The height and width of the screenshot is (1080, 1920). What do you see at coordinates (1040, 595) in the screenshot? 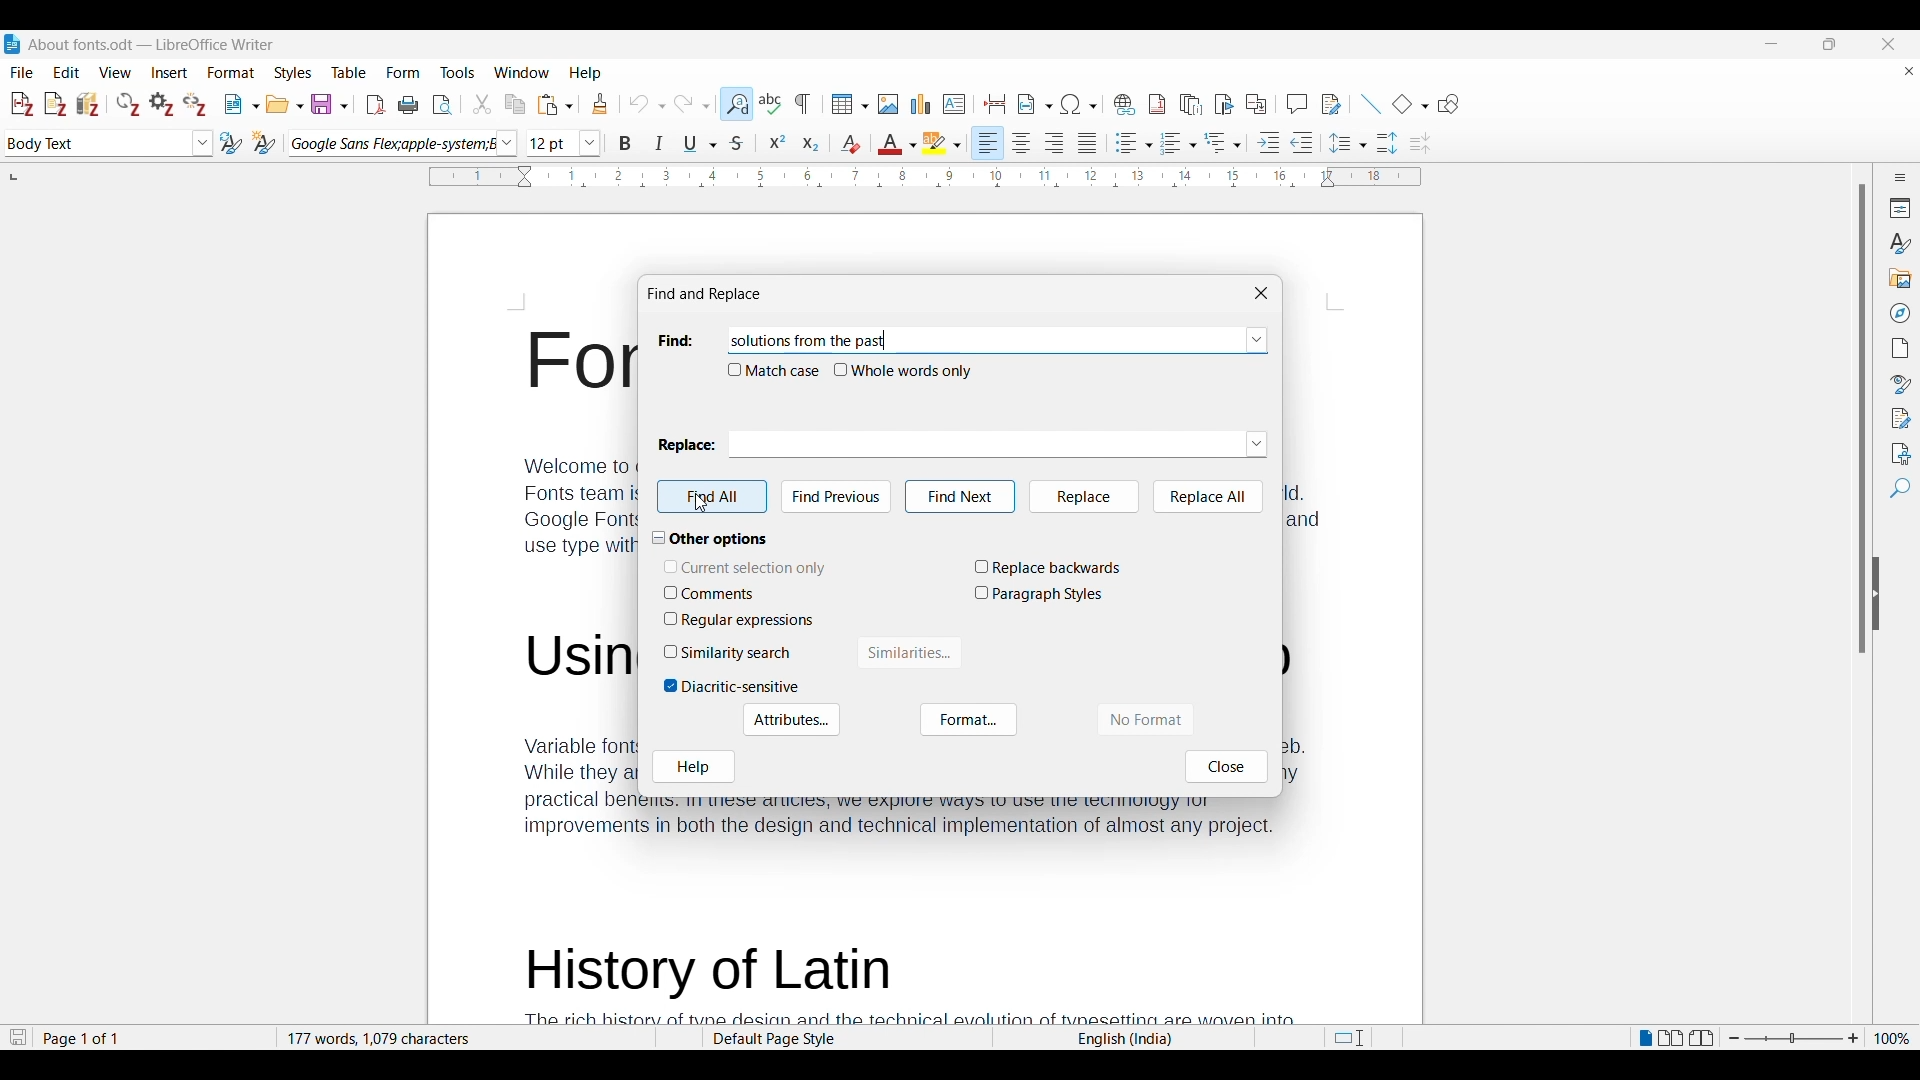
I see `Toggle for Paragraph Styles` at bounding box center [1040, 595].